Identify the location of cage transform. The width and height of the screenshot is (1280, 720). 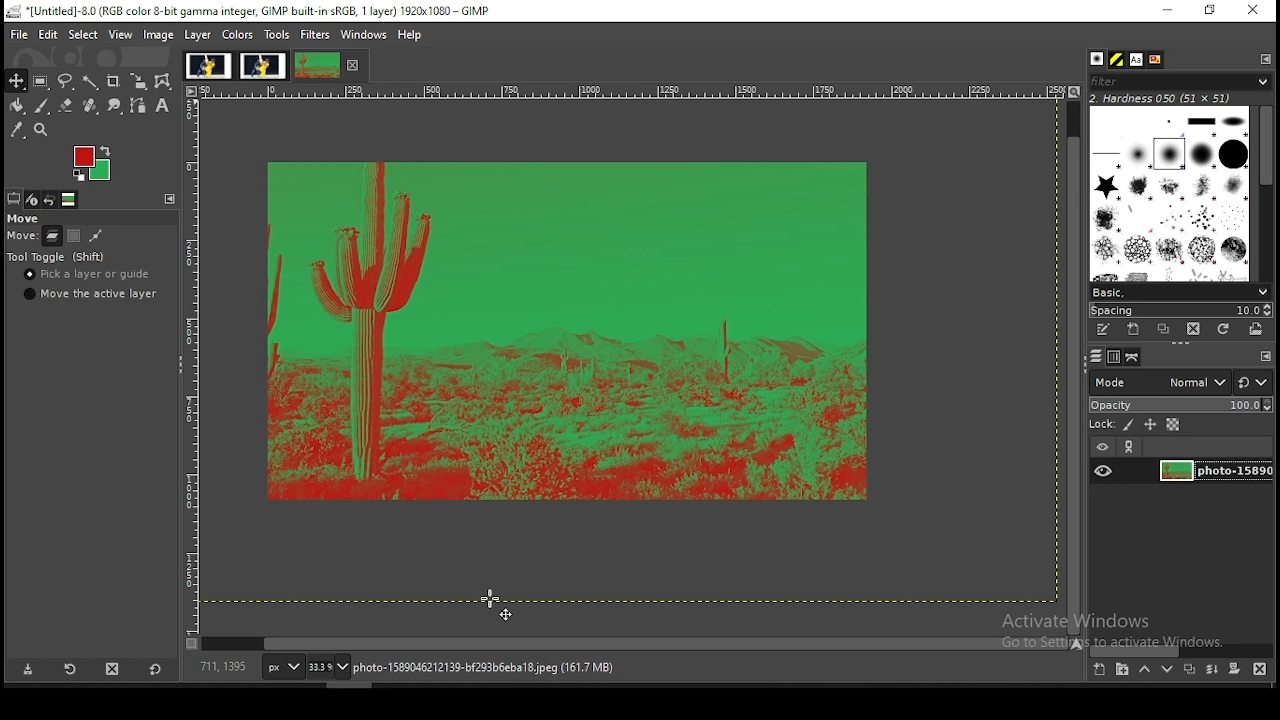
(165, 82).